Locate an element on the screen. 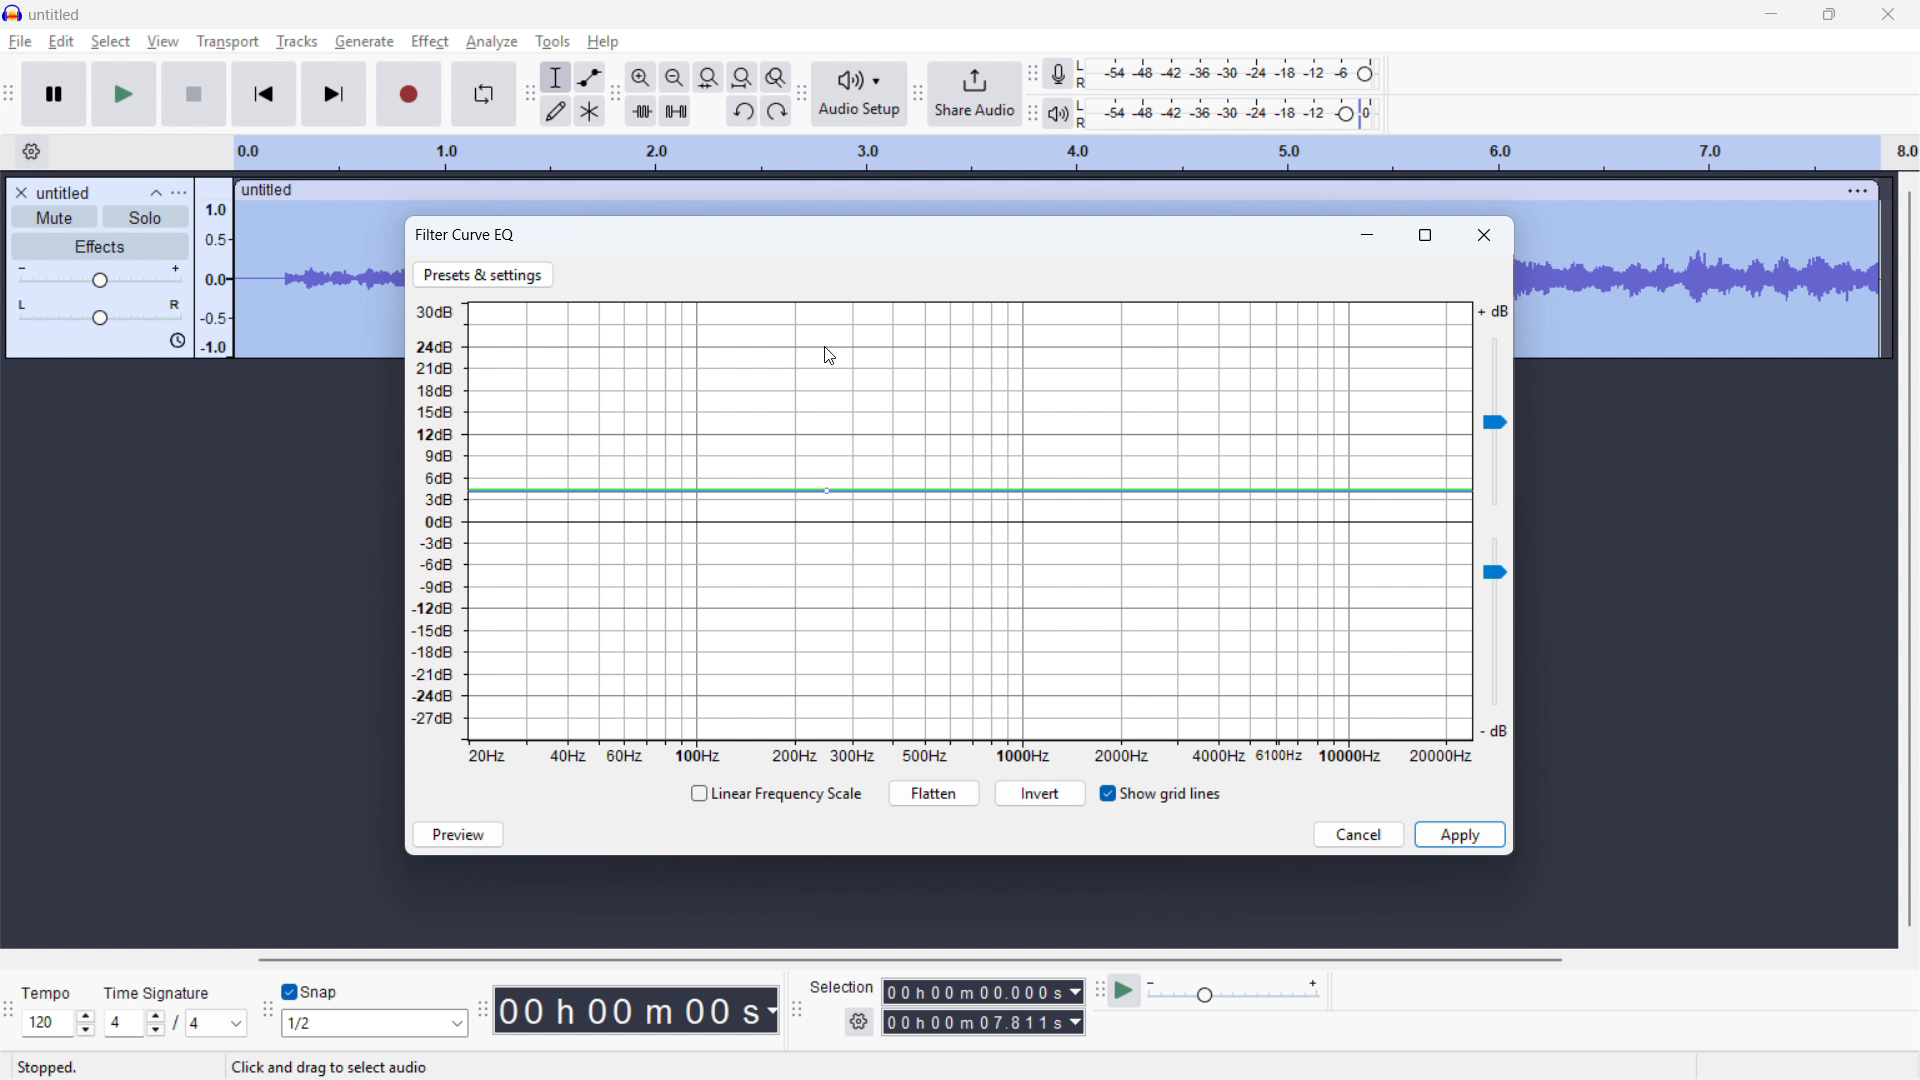  transport is located at coordinates (226, 42).